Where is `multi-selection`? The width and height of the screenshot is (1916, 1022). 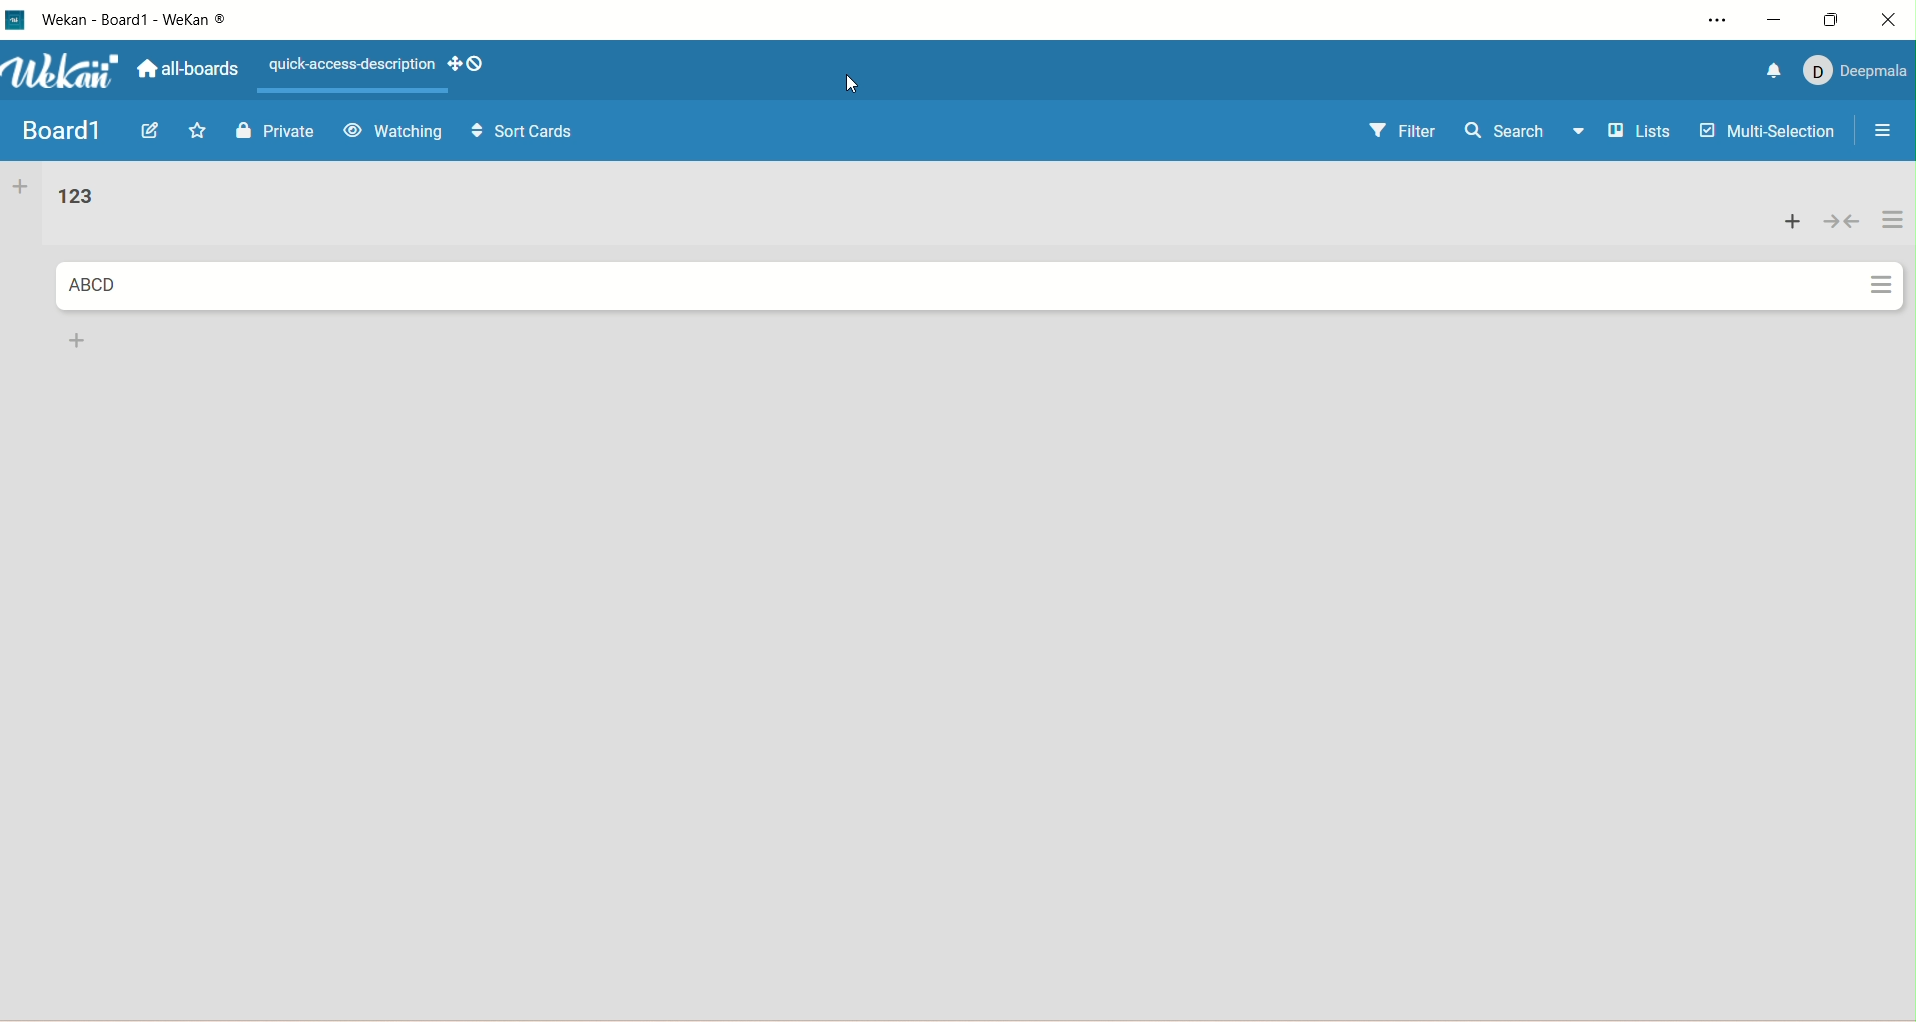 multi-selection is located at coordinates (1769, 134).